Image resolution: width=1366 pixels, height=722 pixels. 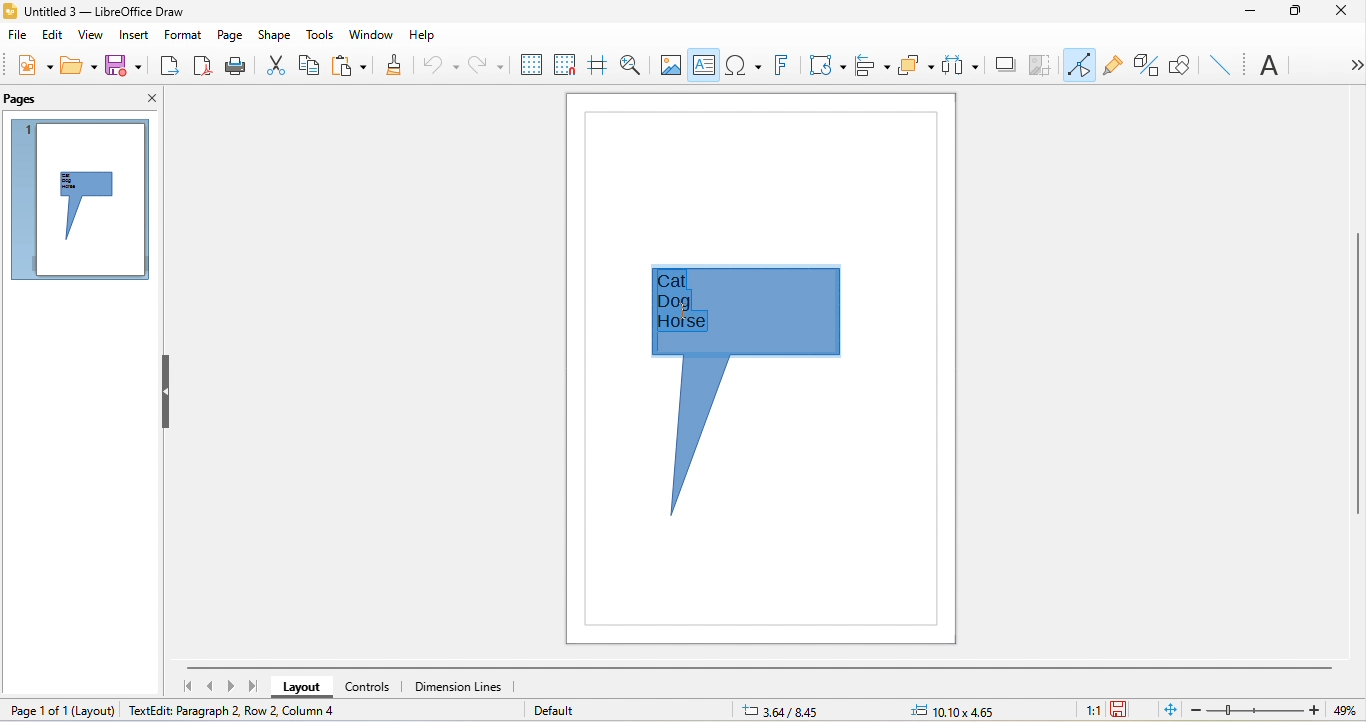 I want to click on close, so click(x=146, y=96).